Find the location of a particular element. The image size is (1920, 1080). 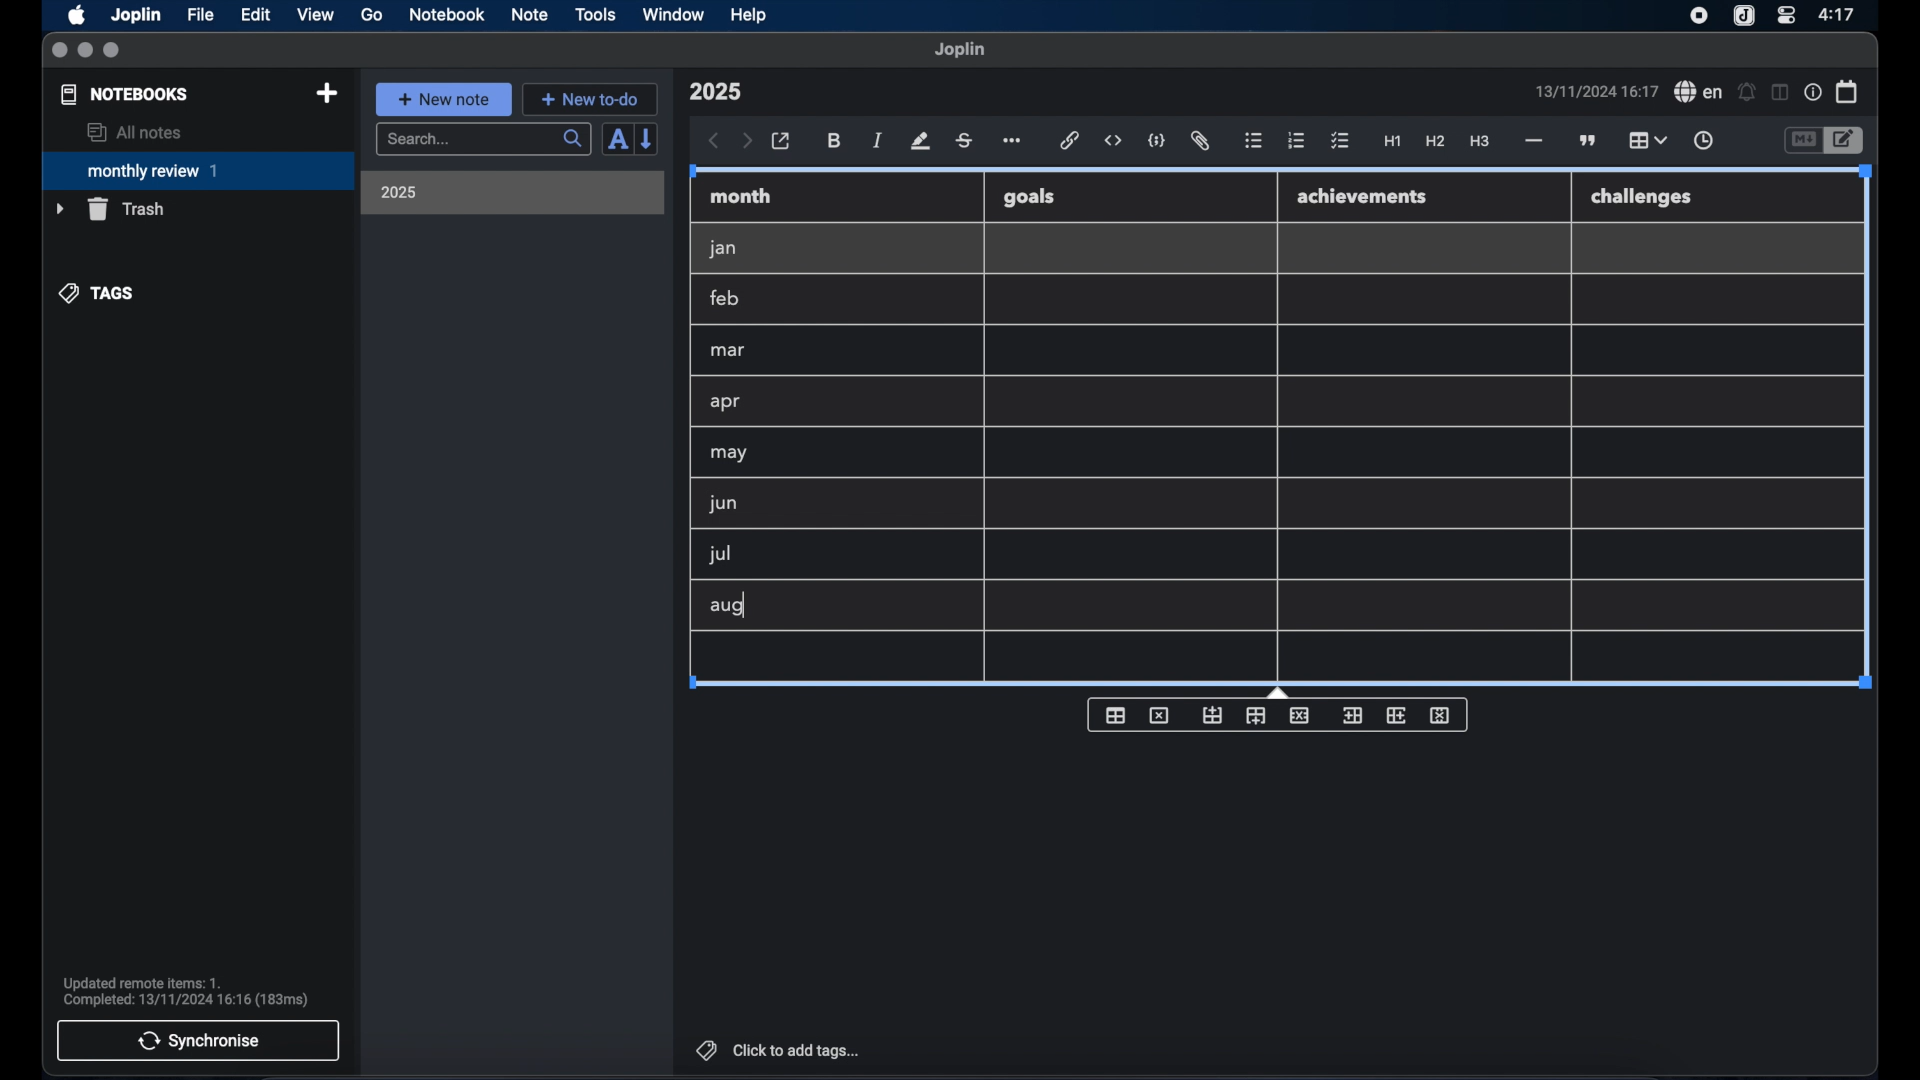

sort order field is located at coordinates (617, 140).